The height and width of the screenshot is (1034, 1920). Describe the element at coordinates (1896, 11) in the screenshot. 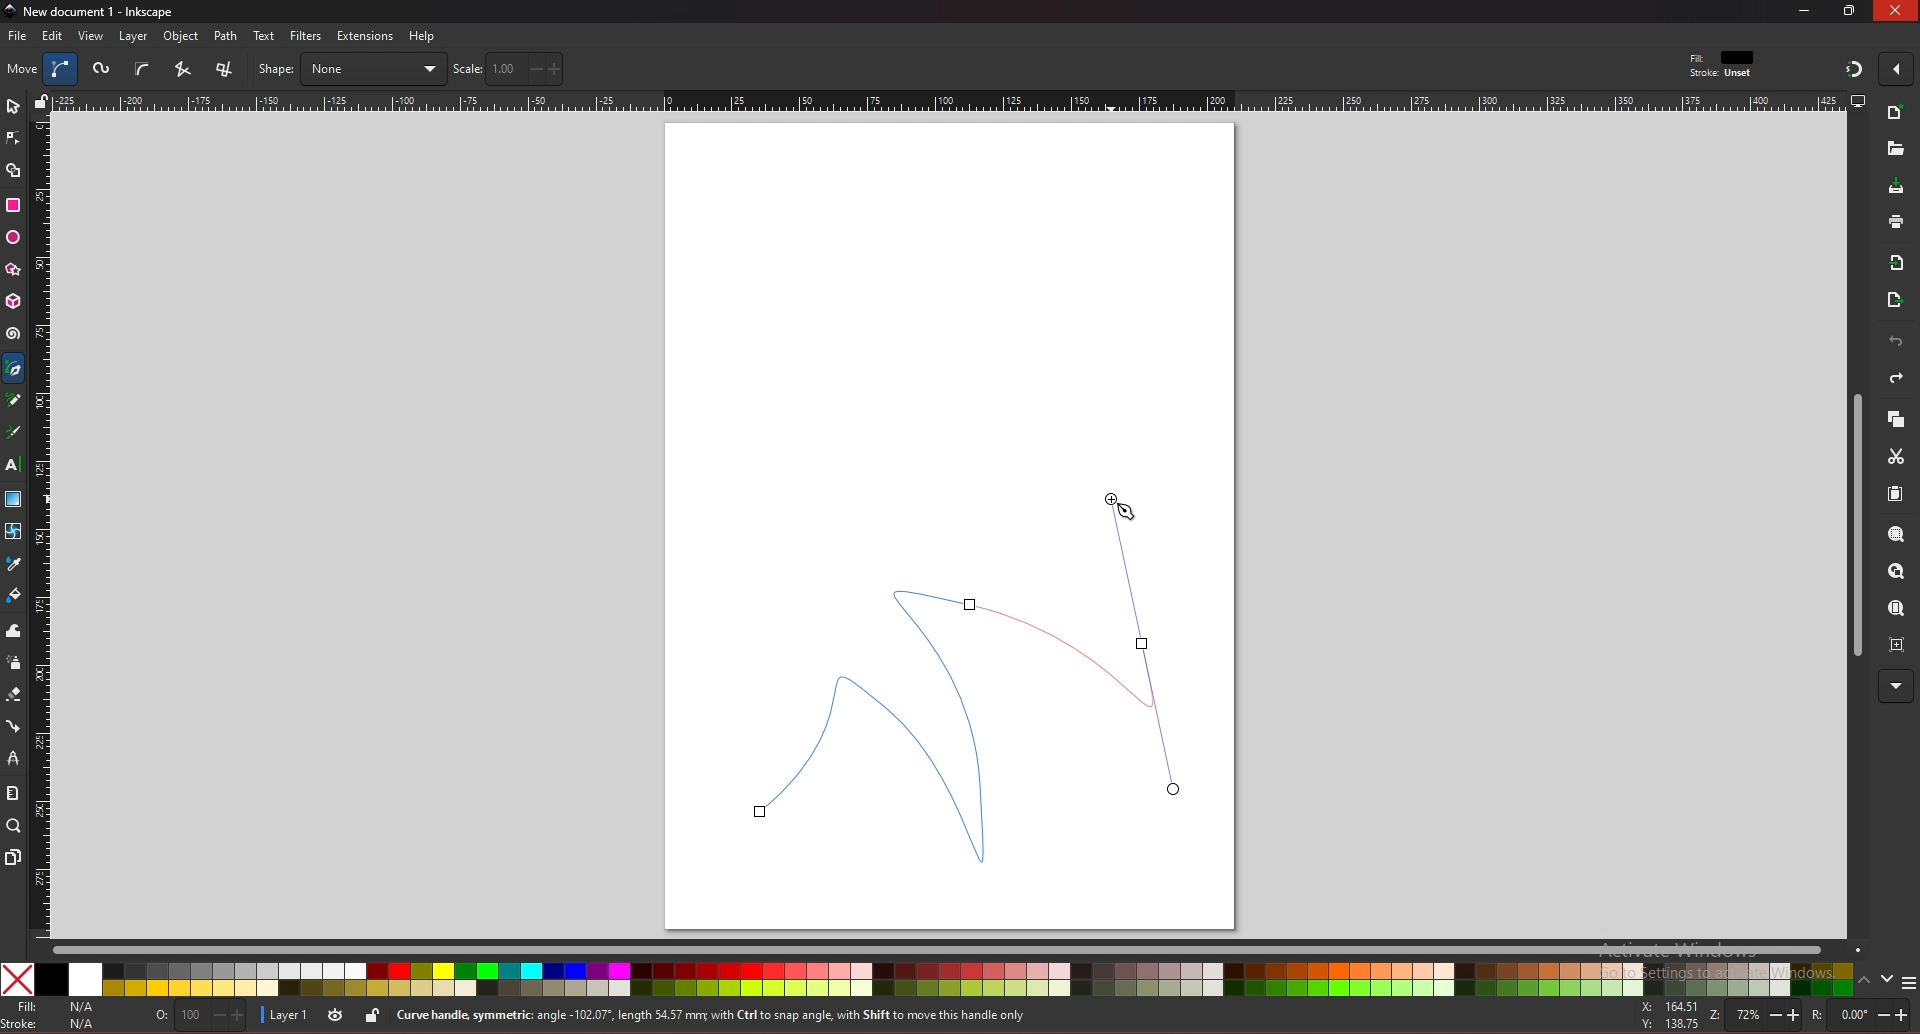

I see `close` at that location.